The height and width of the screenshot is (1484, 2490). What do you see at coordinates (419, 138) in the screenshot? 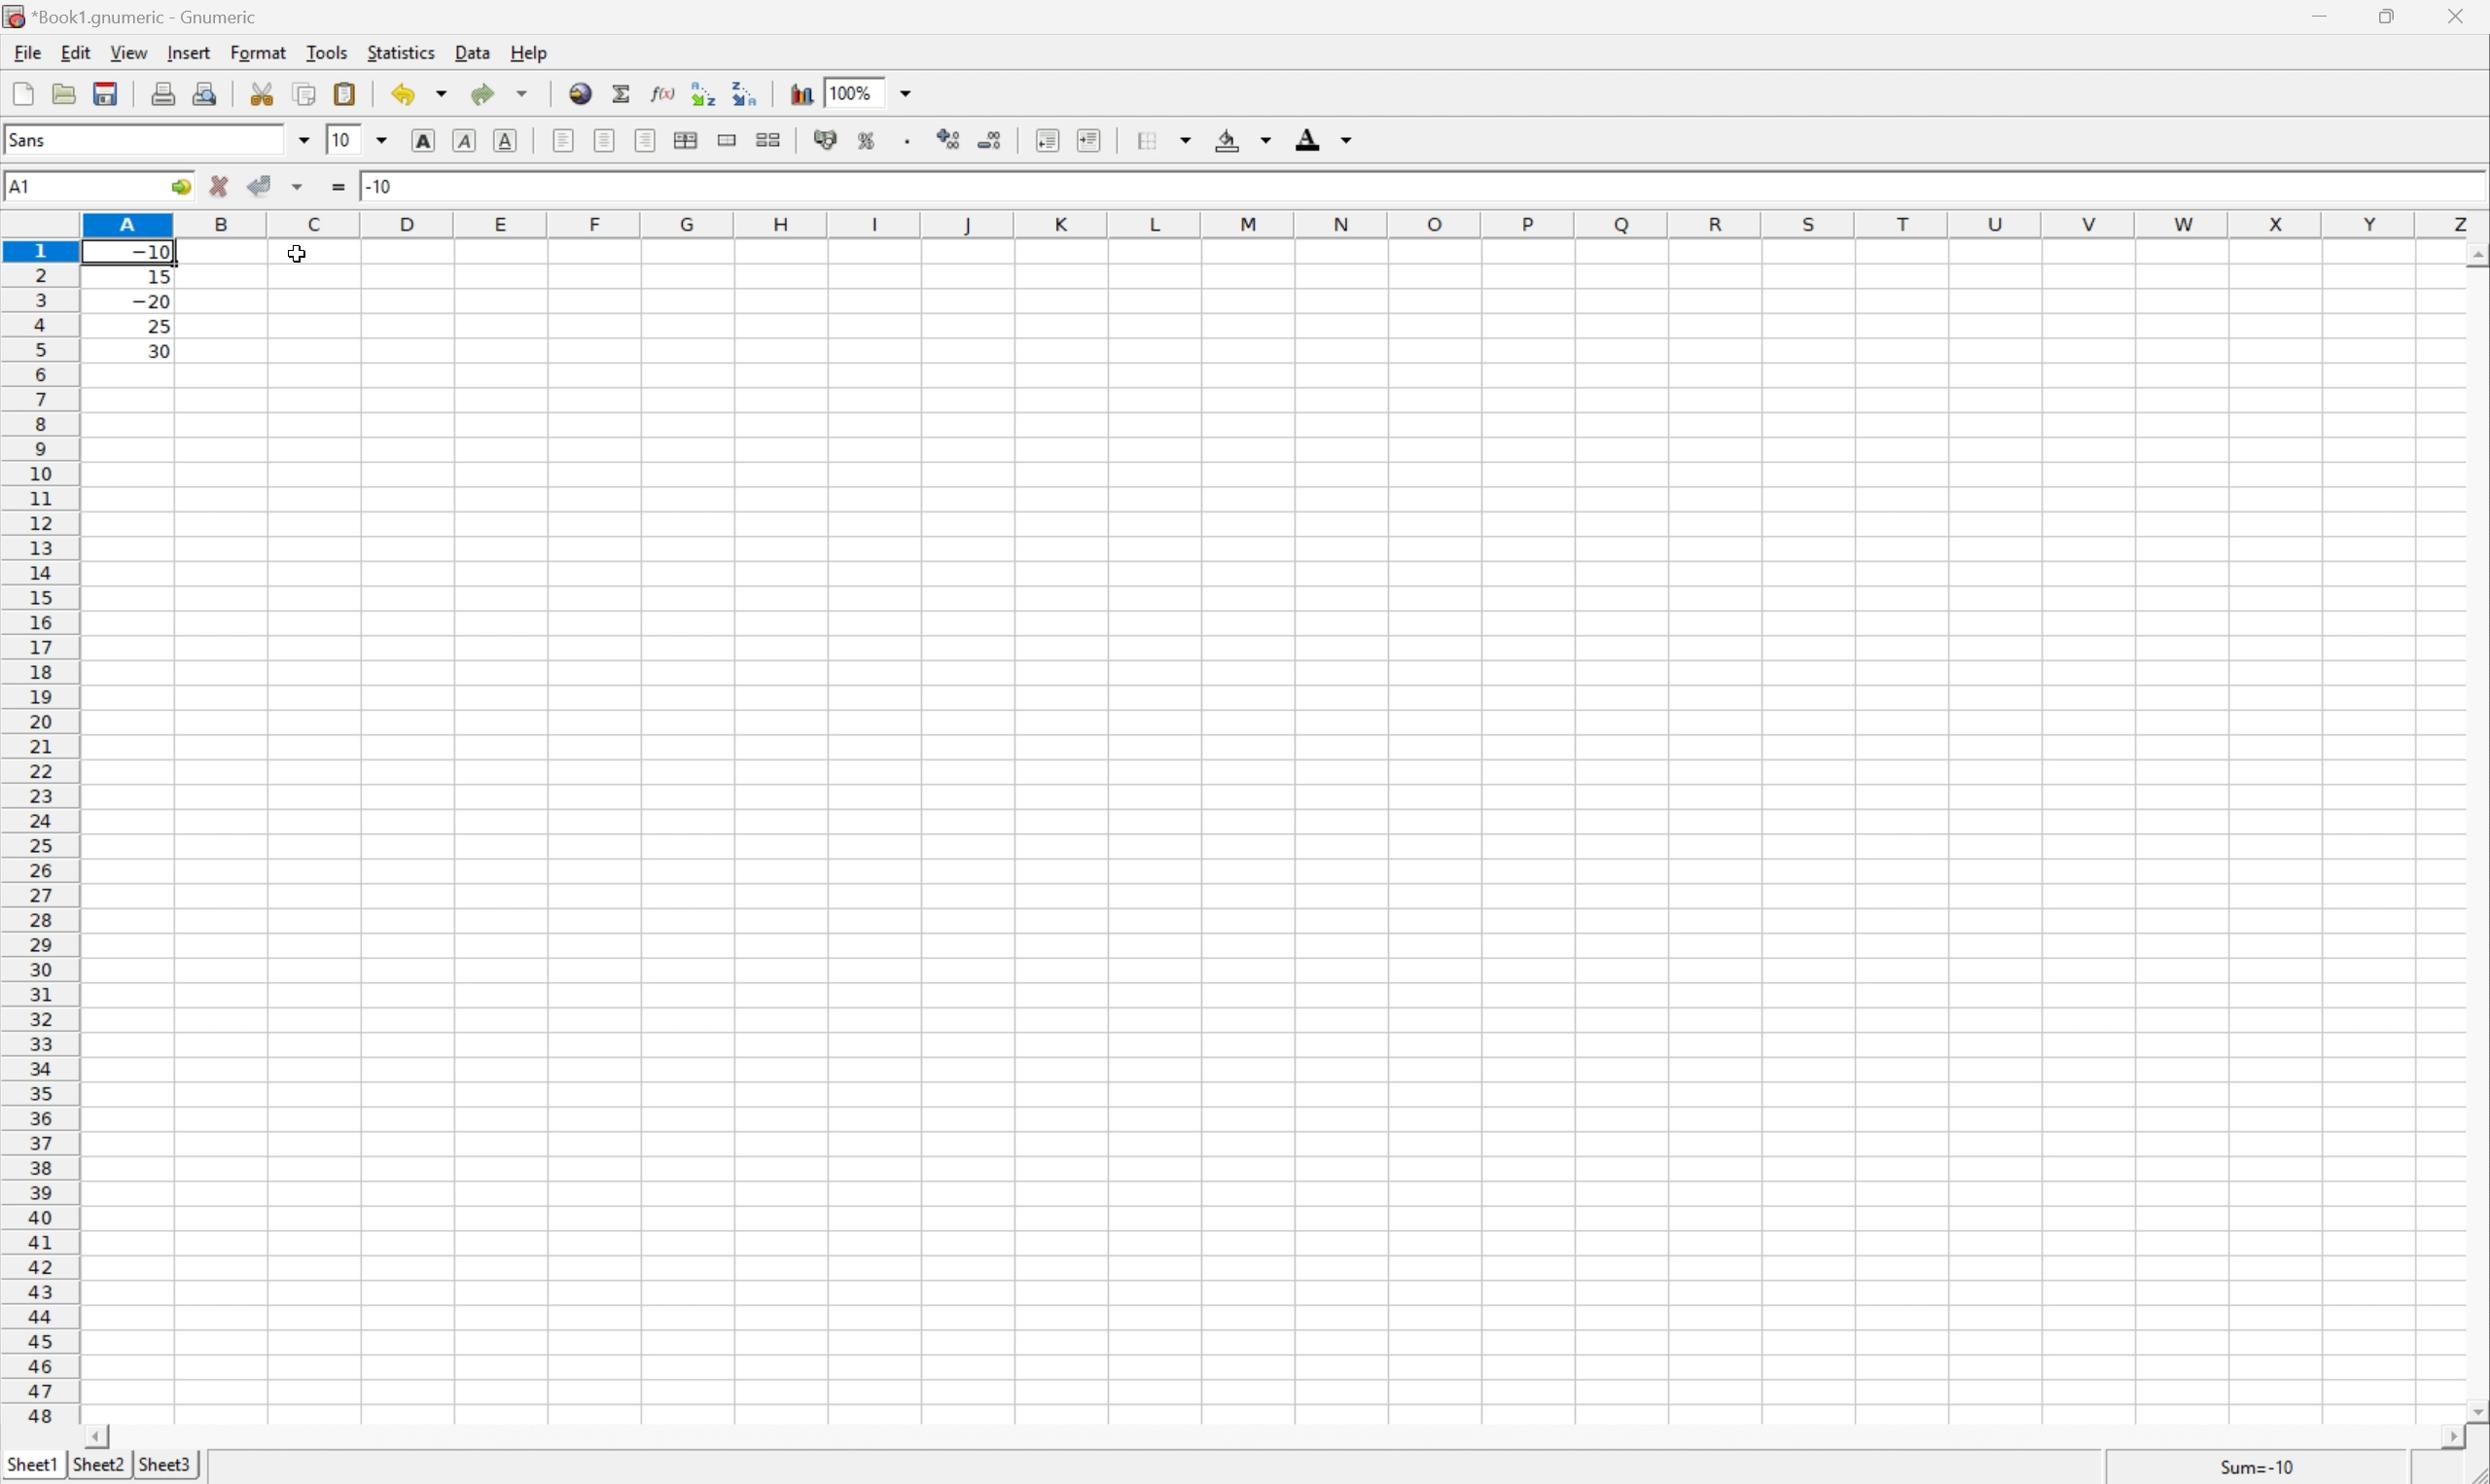
I see `bold` at bounding box center [419, 138].